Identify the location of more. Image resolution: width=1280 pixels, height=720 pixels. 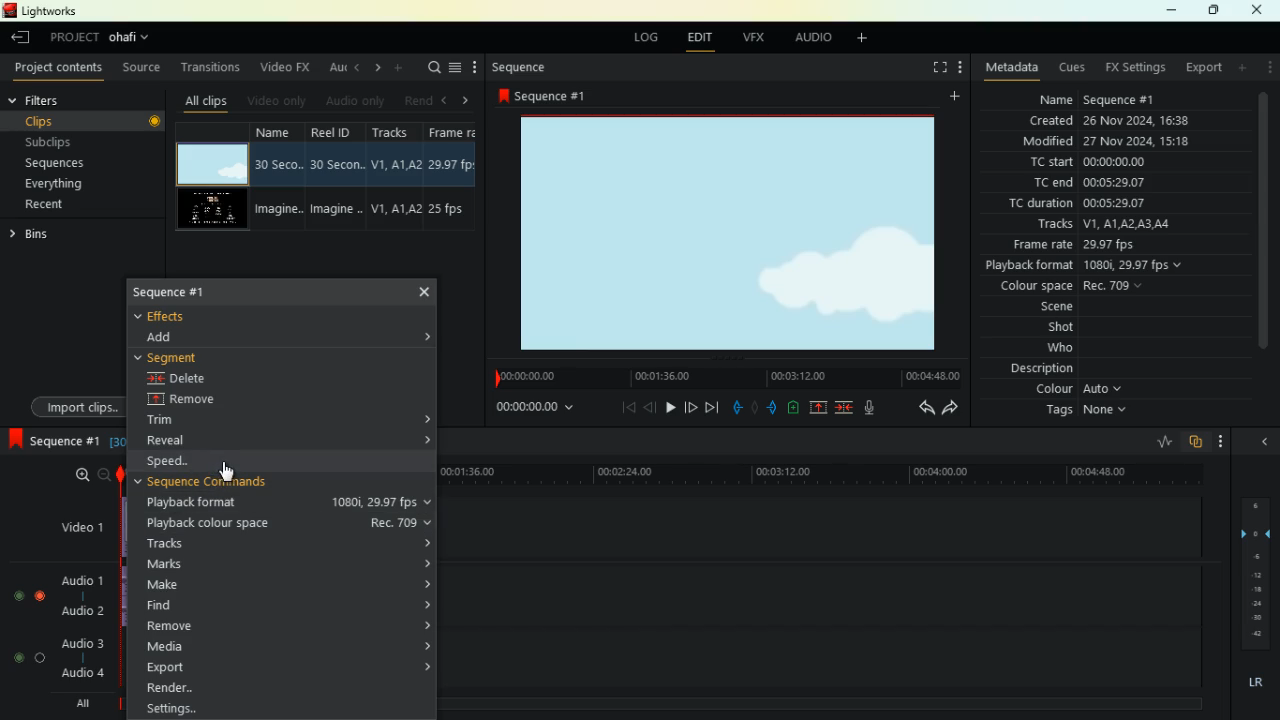
(1271, 67).